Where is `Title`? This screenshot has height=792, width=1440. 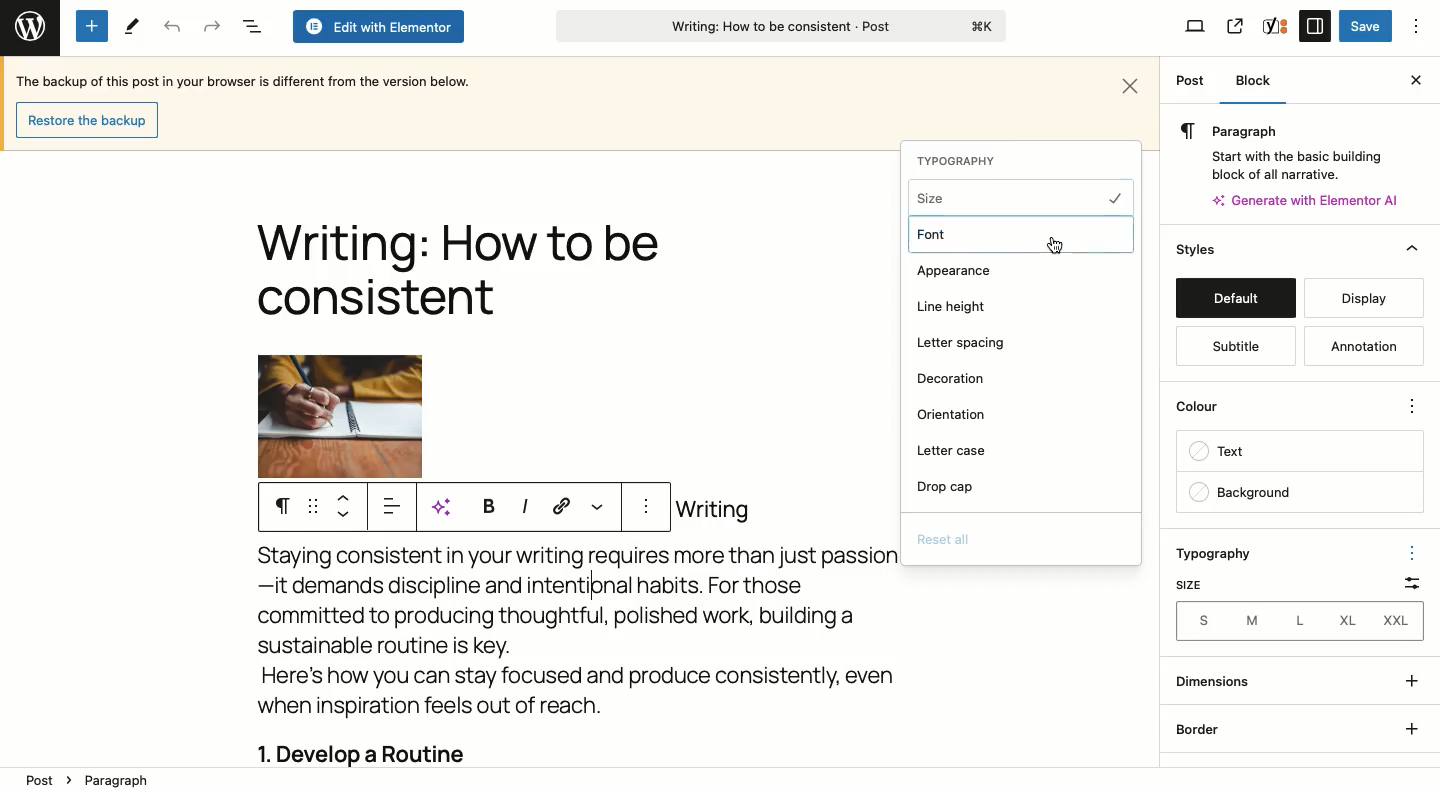 Title is located at coordinates (457, 274).